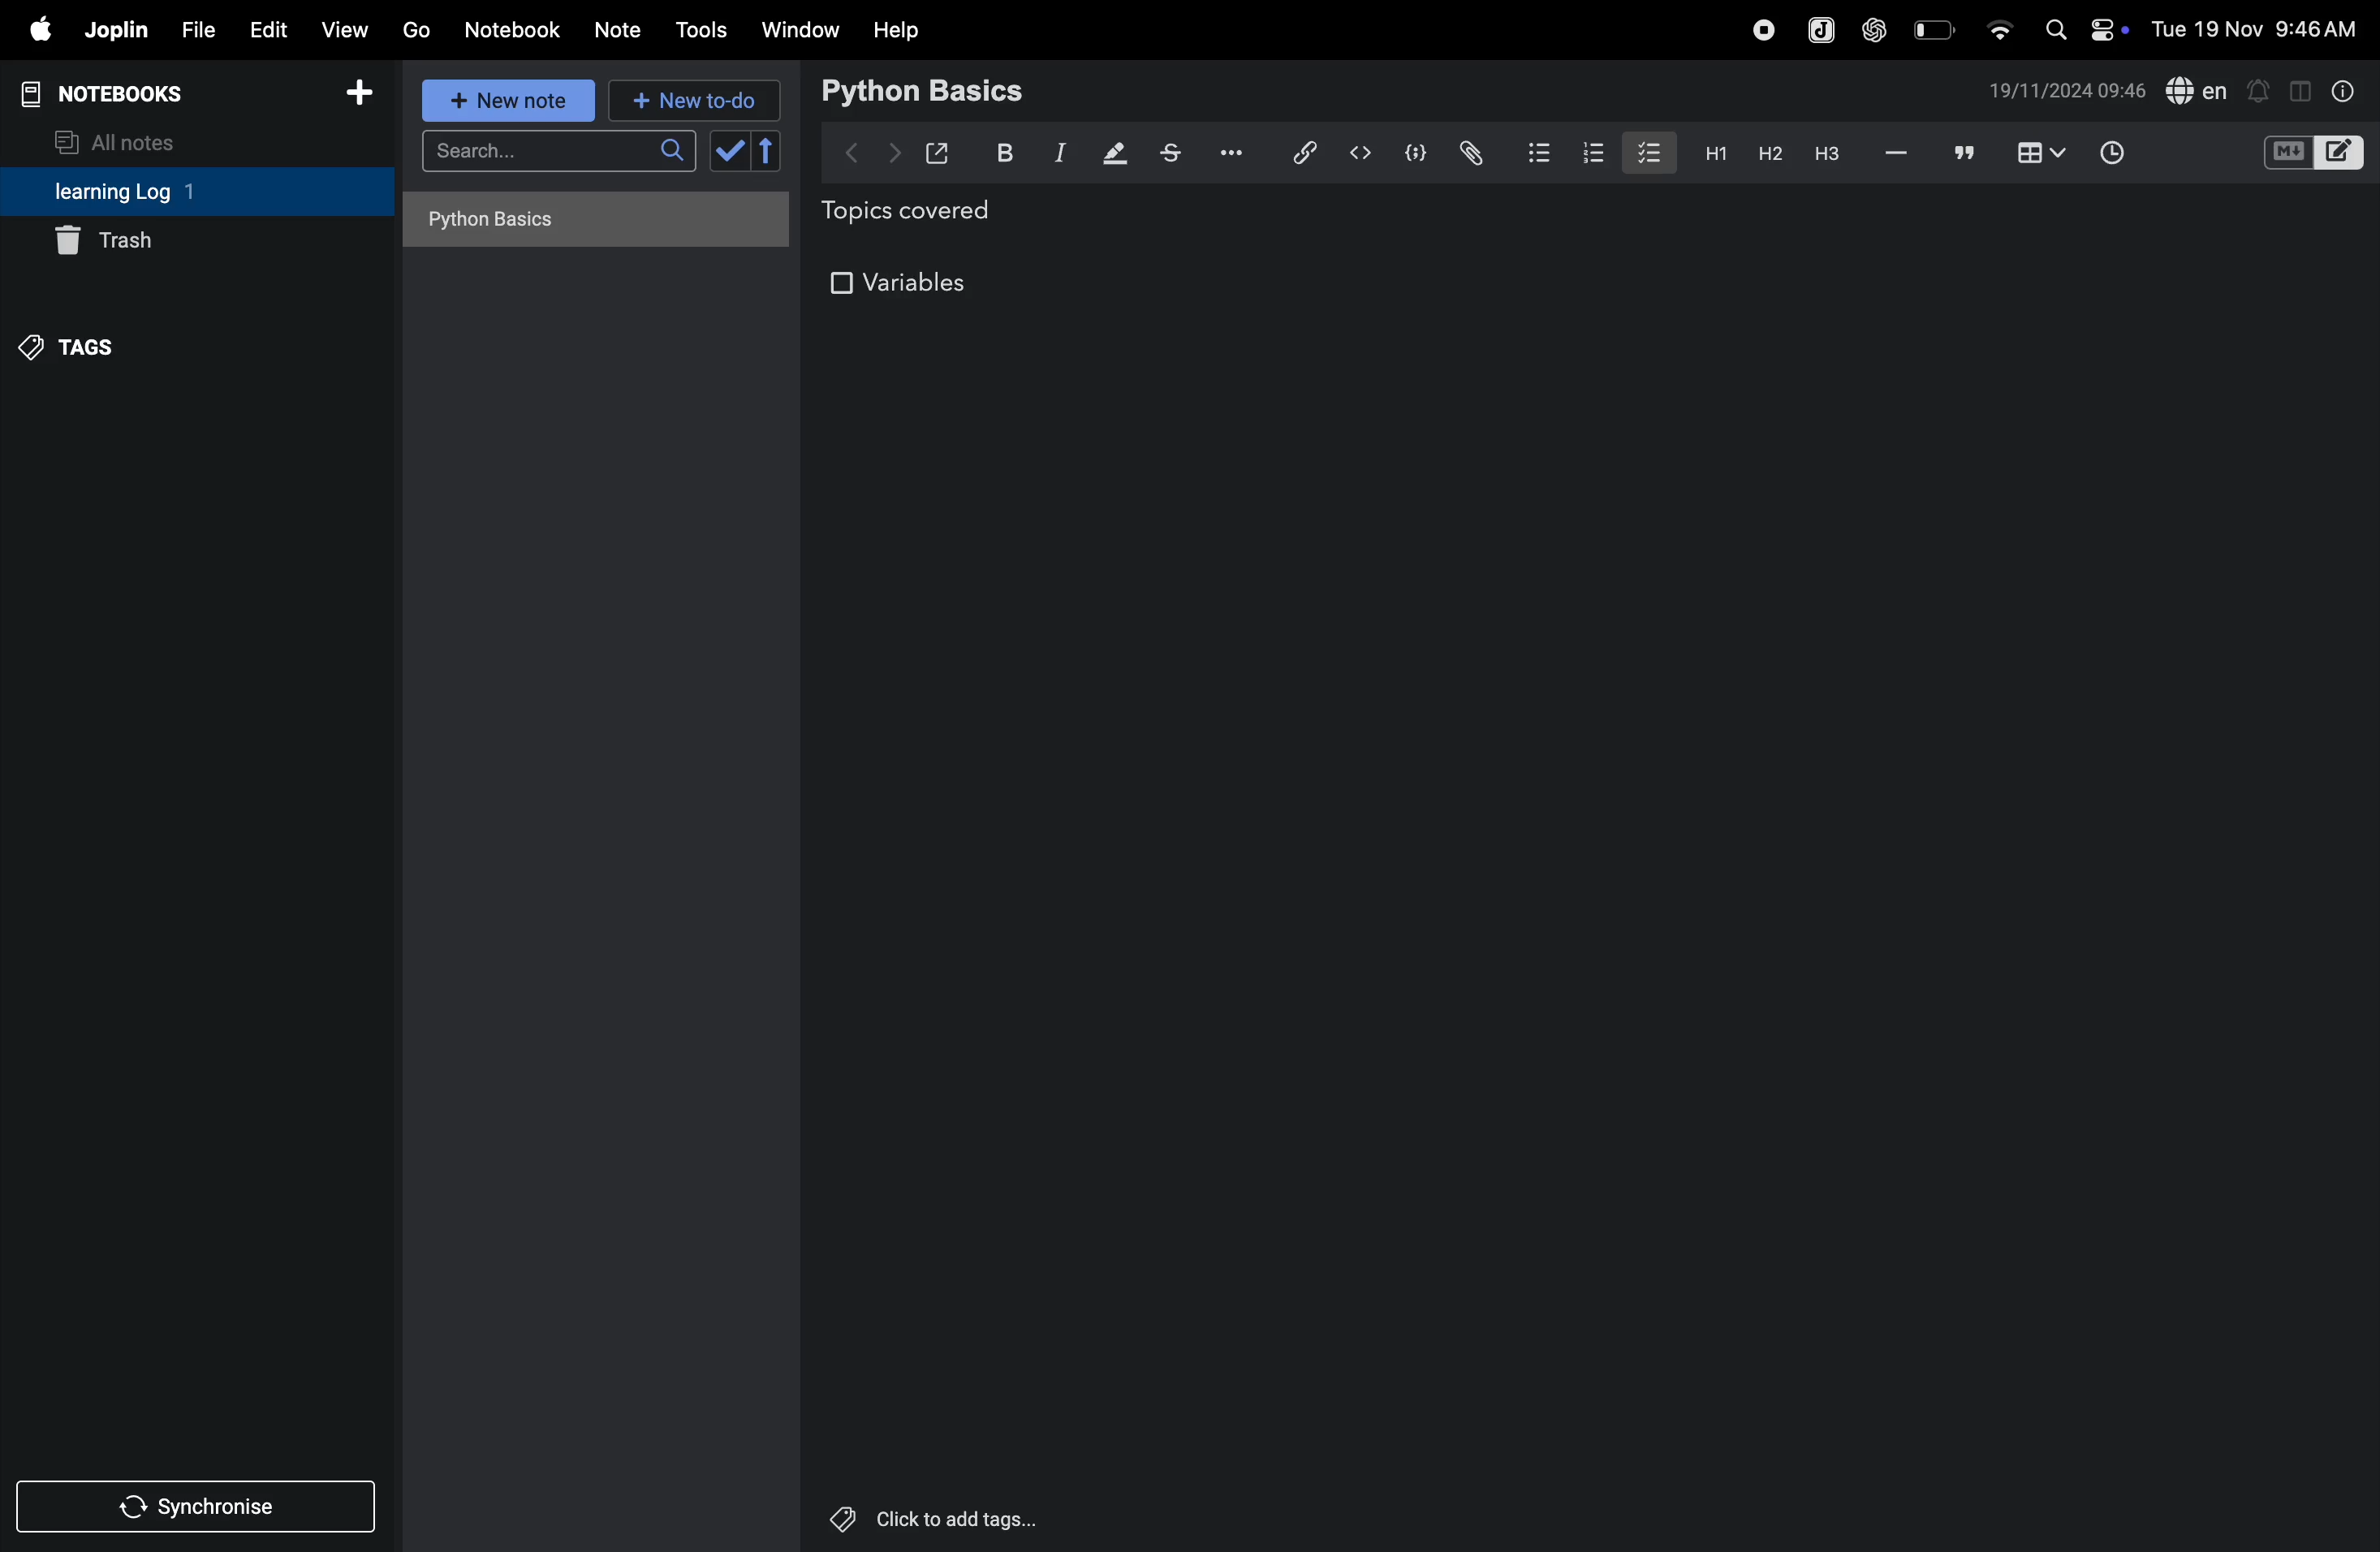  What do you see at coordinates (1763, 27) in the screenshot?
I see `record` at bounding box center [1763, 27].